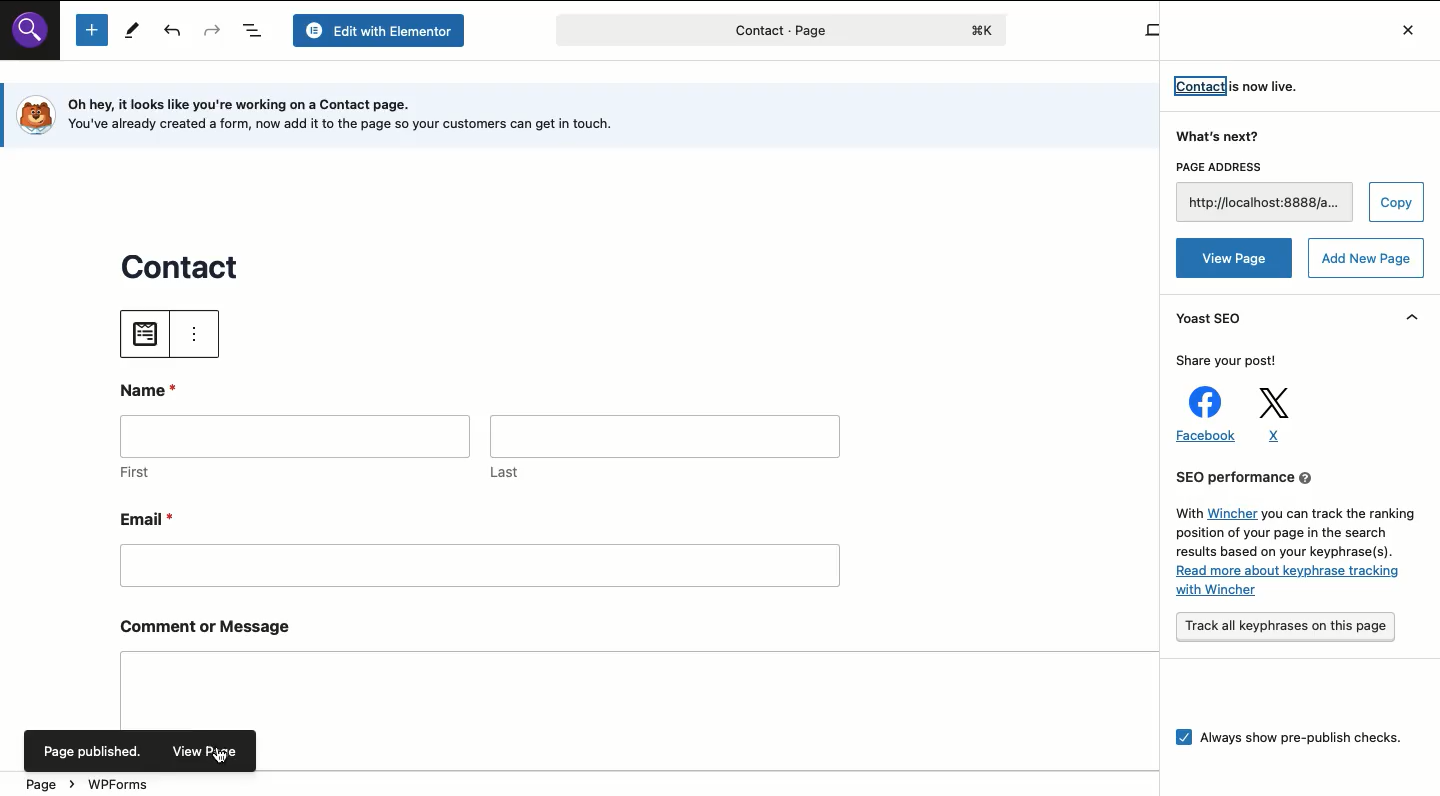 This screenshot has width=1440, height=796. Describe the element at coordinates (607, 662) in the screenshot. I see `Comment or message` at that location.